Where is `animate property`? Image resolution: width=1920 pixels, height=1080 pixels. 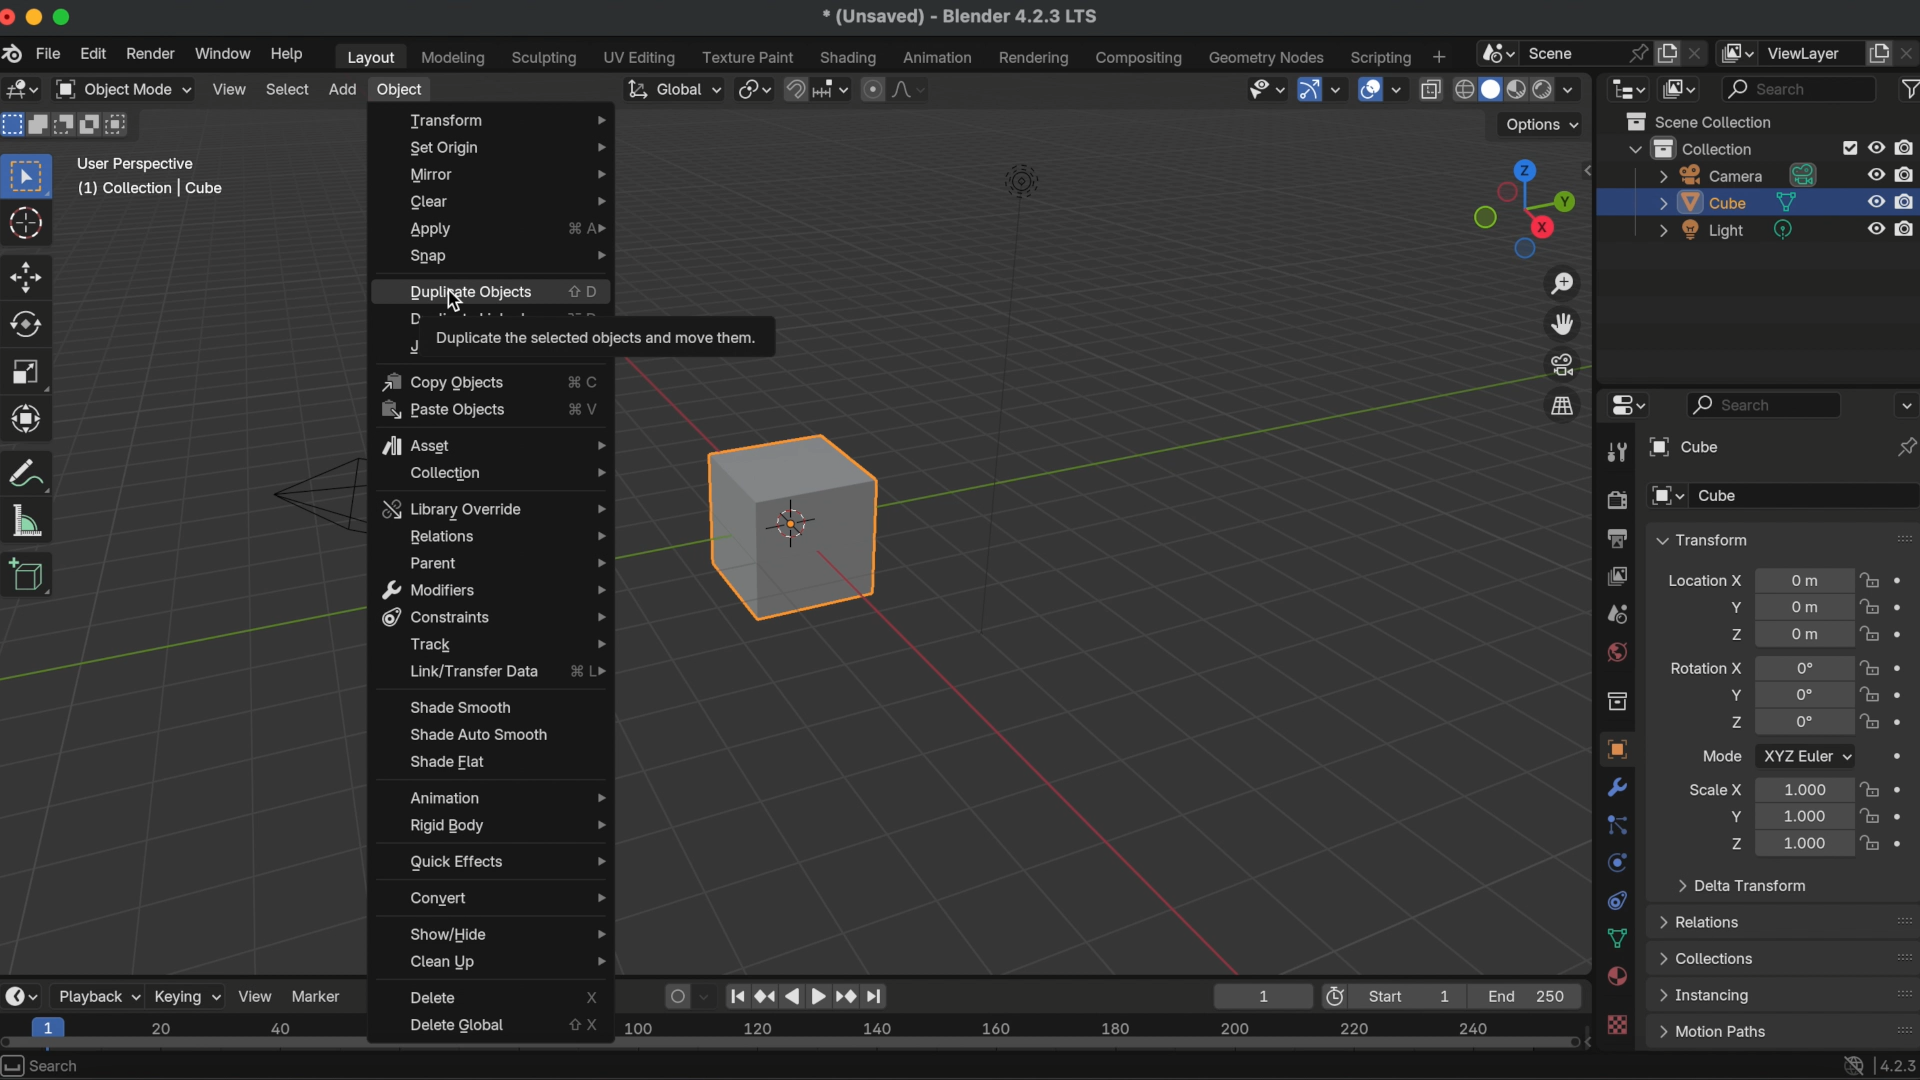 animate property is located at coordinates (1904, 607).